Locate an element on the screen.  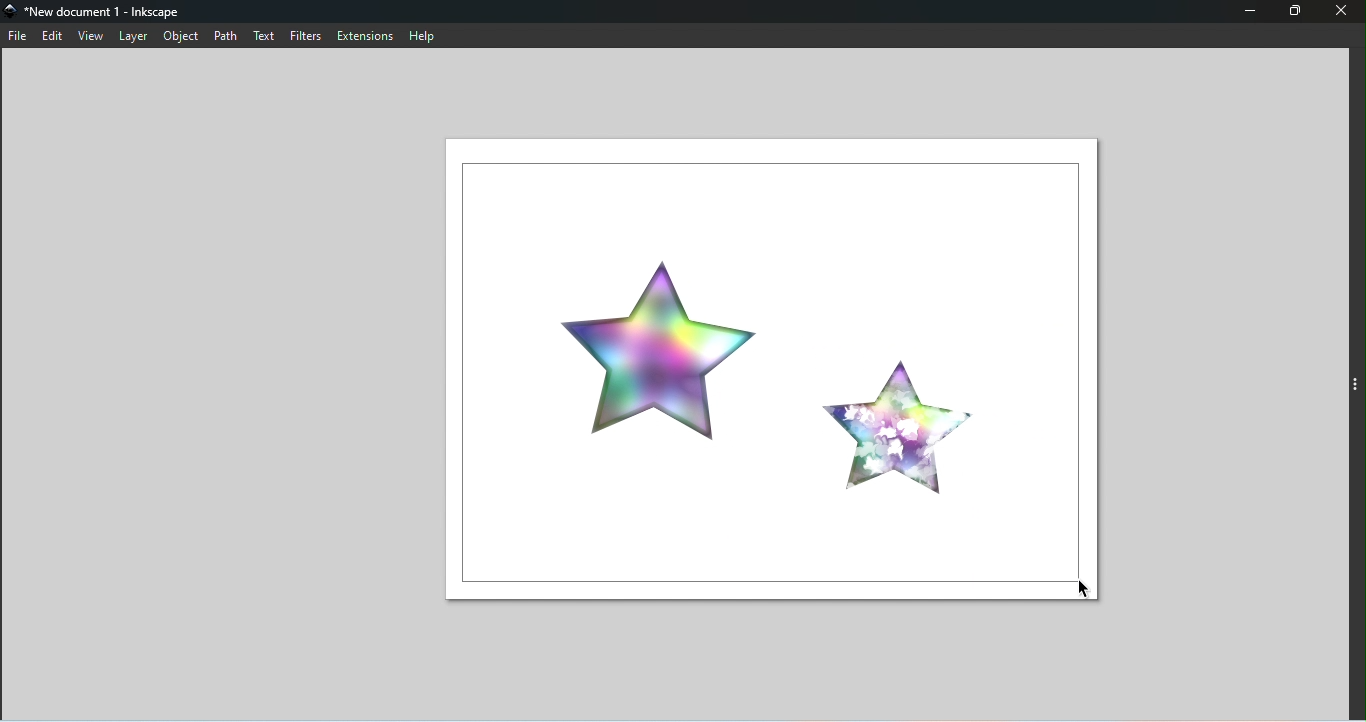
Text is located at coordinates (268, 37).